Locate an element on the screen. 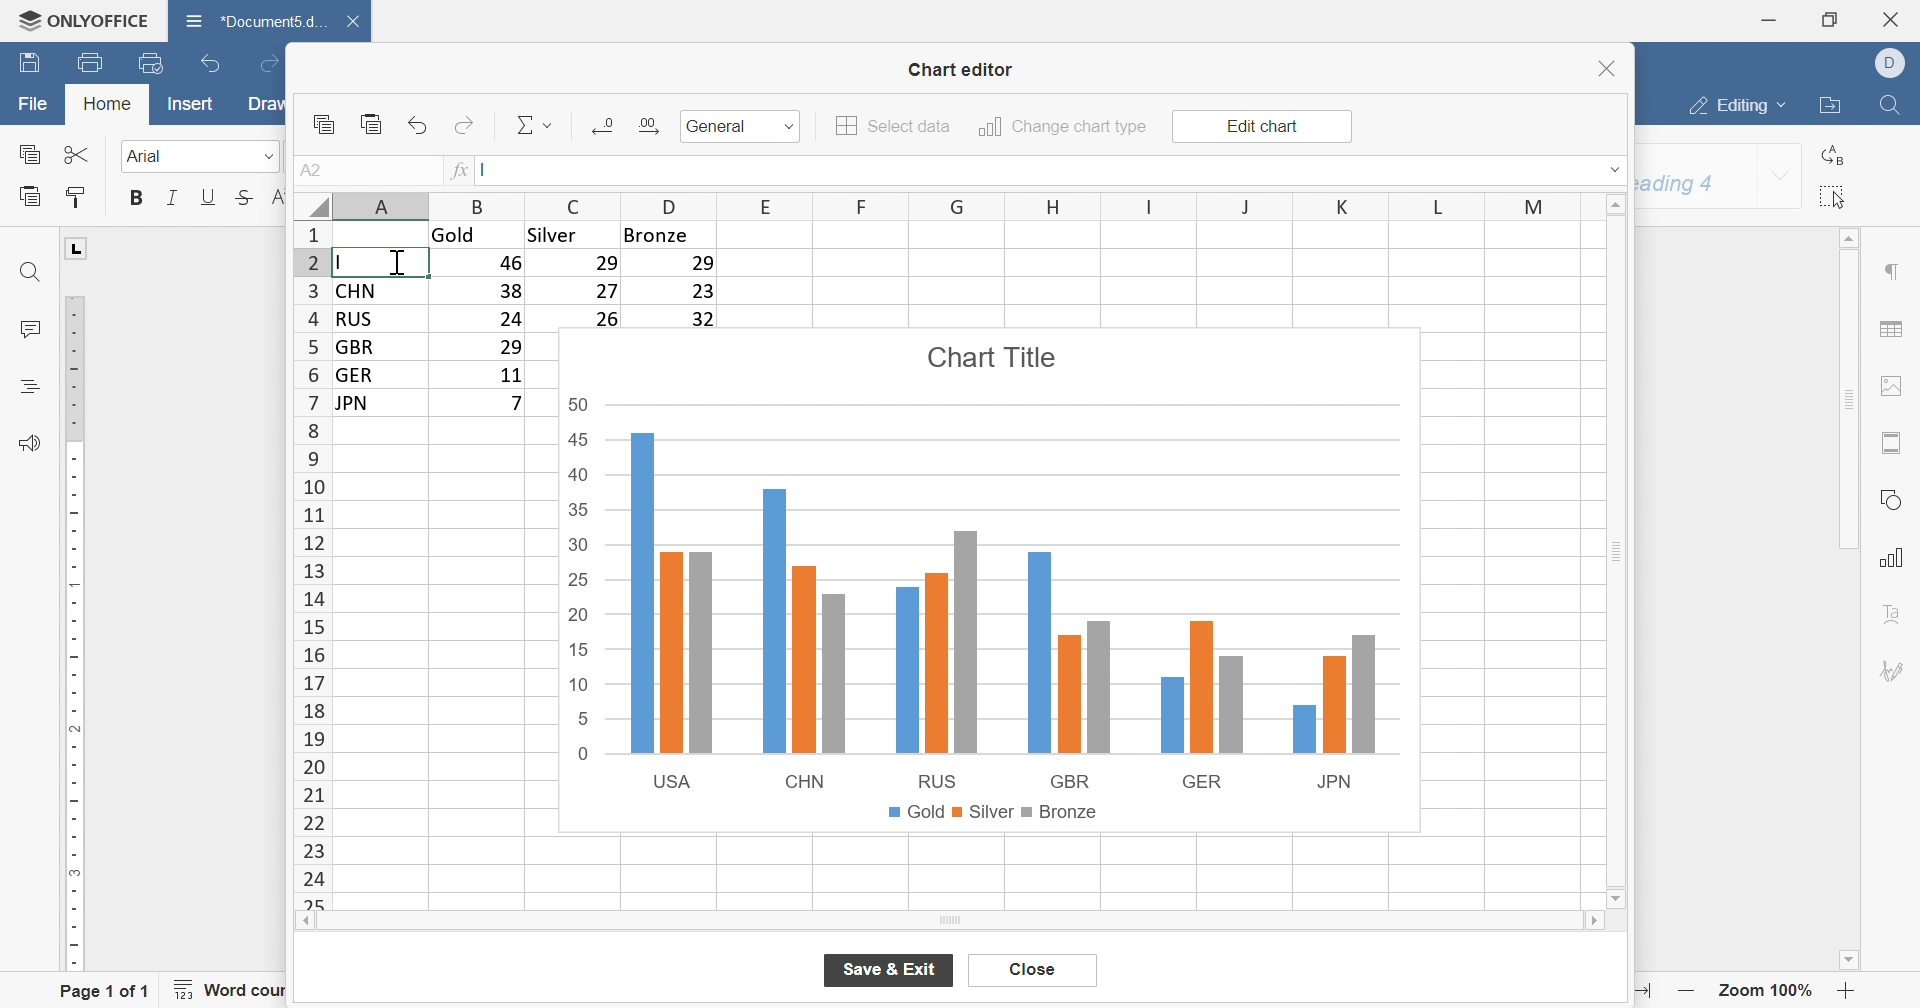 The image size is (1920, 1008). redo is located at coordinates (265, 62).